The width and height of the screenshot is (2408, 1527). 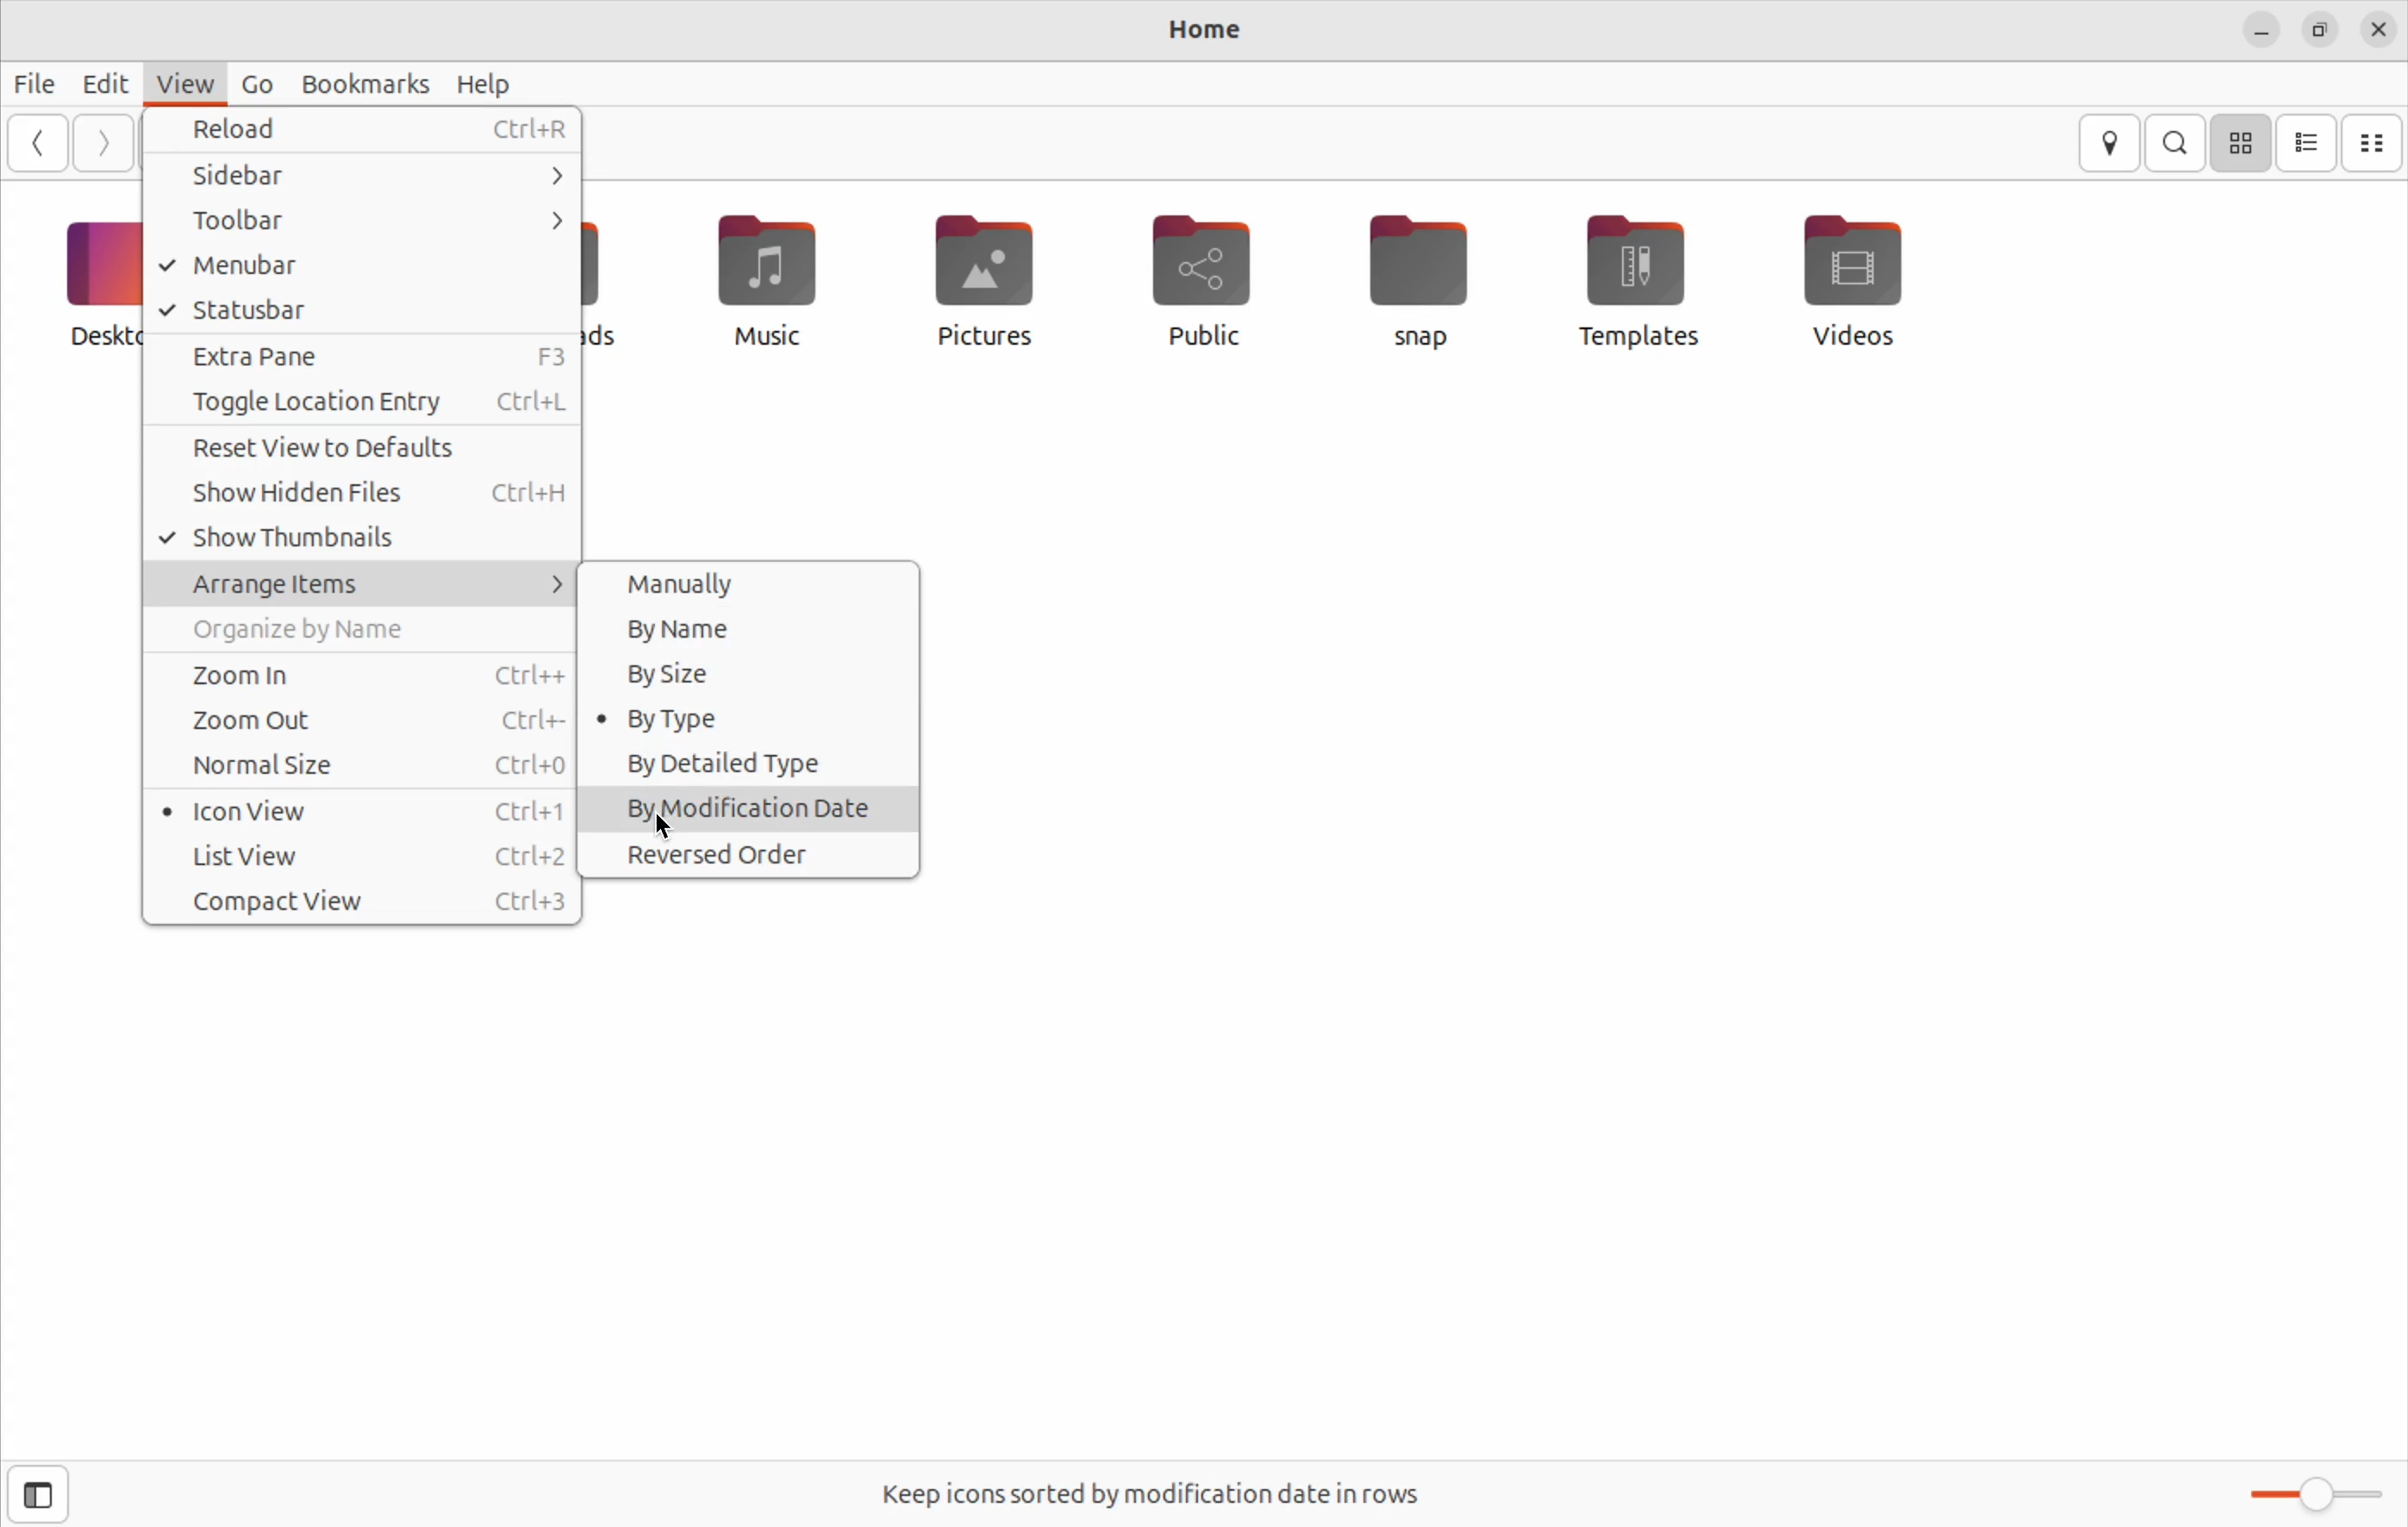 I want to click on list view, so click(x=368, y=856).